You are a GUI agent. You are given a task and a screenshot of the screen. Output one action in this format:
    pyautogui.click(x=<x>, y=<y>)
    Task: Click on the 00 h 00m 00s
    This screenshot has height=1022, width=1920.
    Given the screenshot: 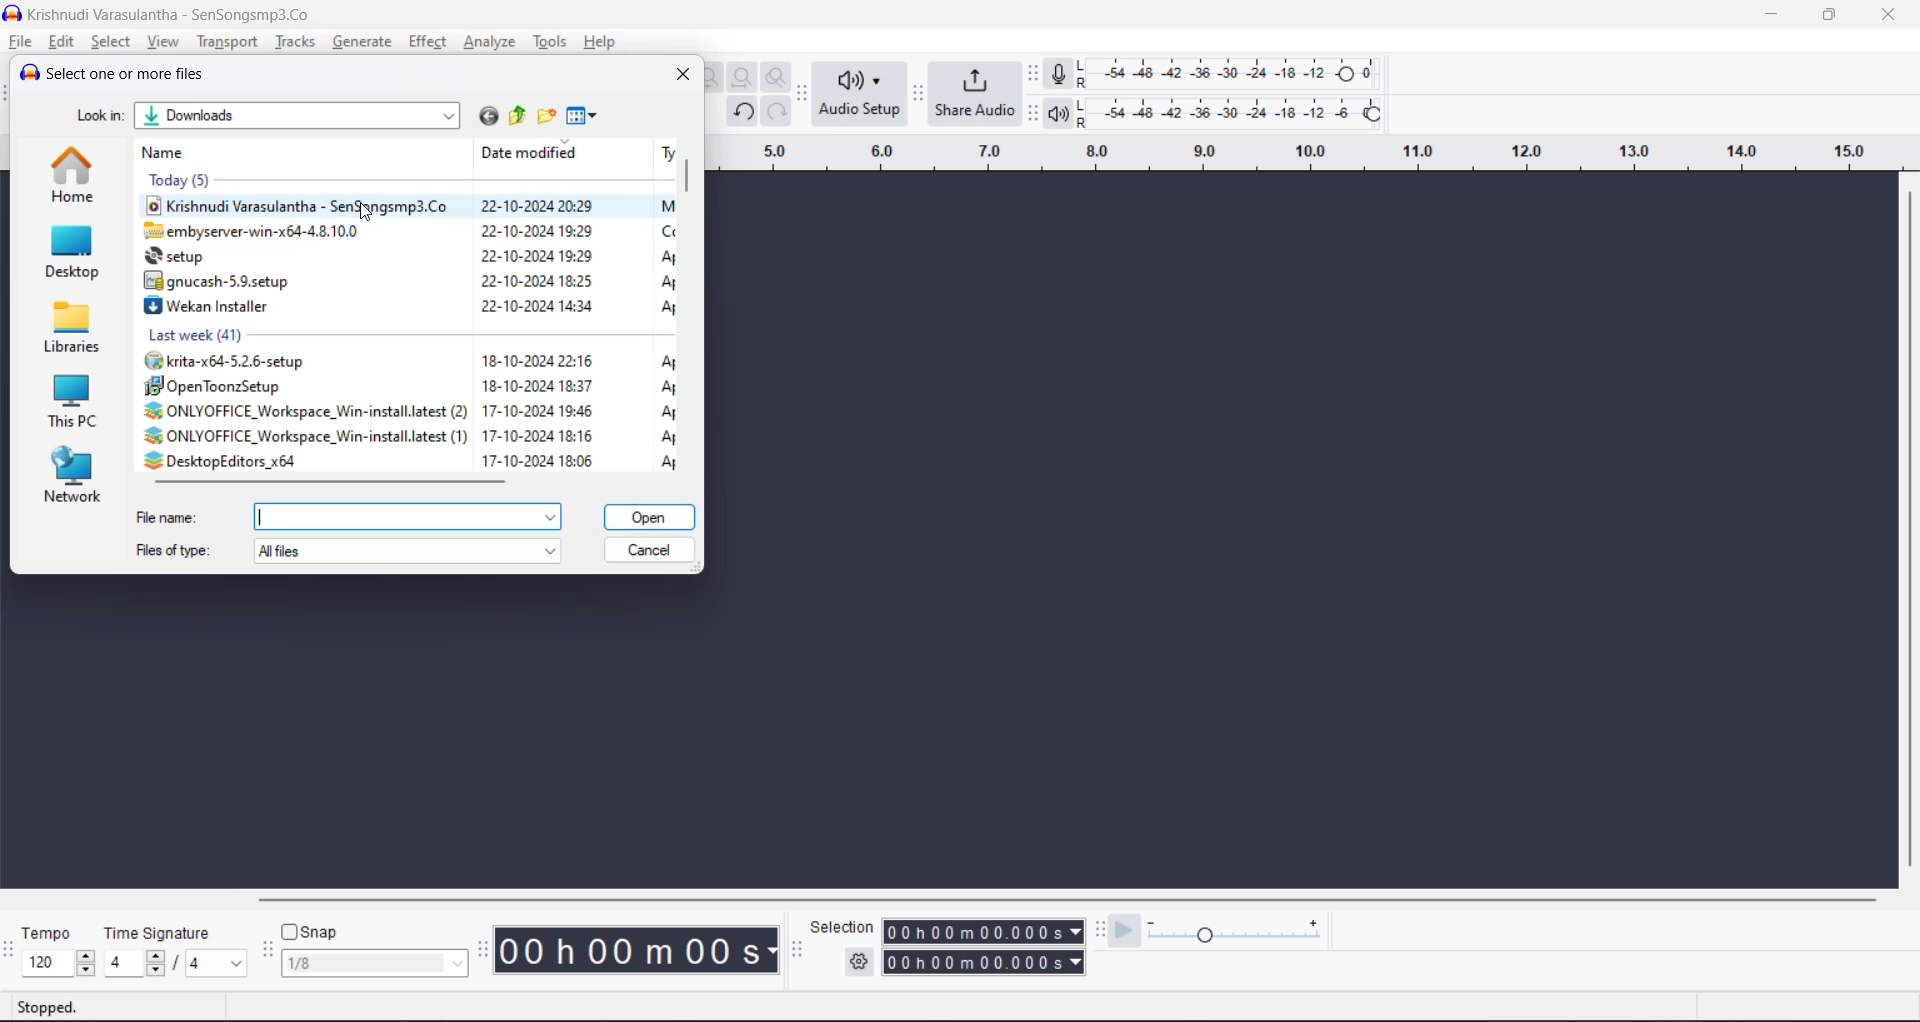 What is the action you would take?
    pyautogui.click(x=640, y=951)
    